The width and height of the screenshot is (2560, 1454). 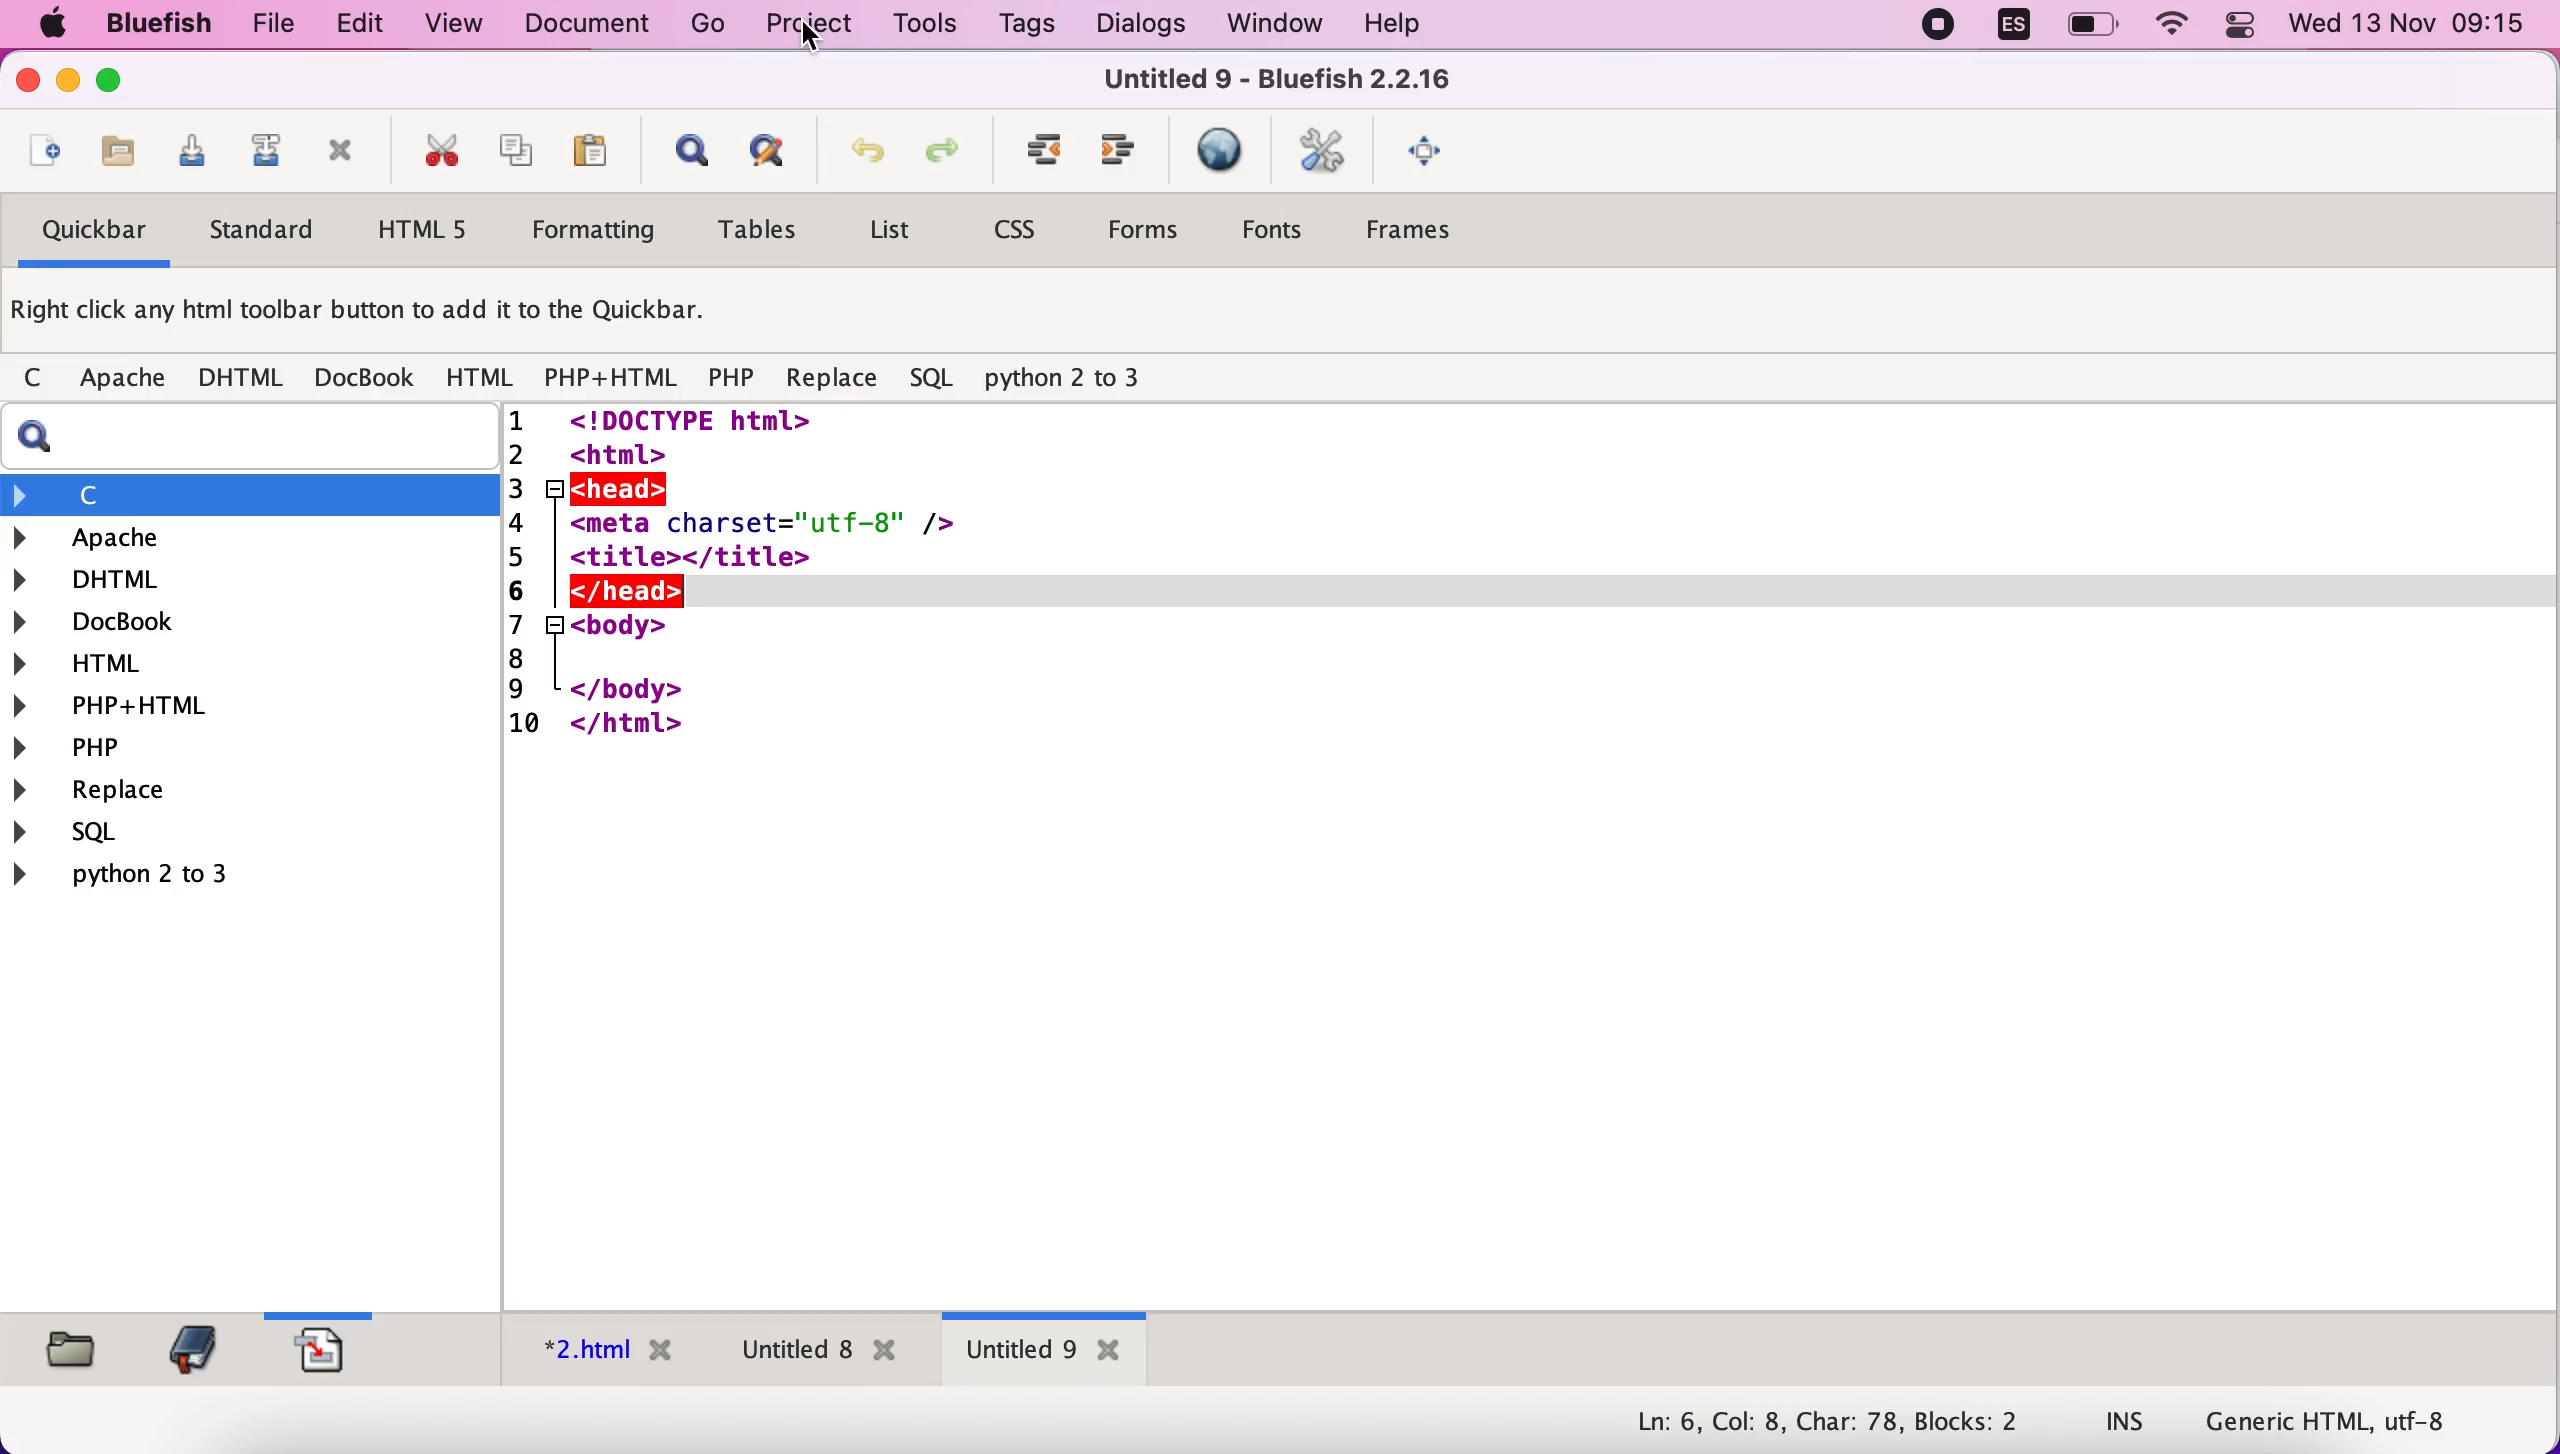 I want to click on python 2 to 3, so click(x=1082, y=379).